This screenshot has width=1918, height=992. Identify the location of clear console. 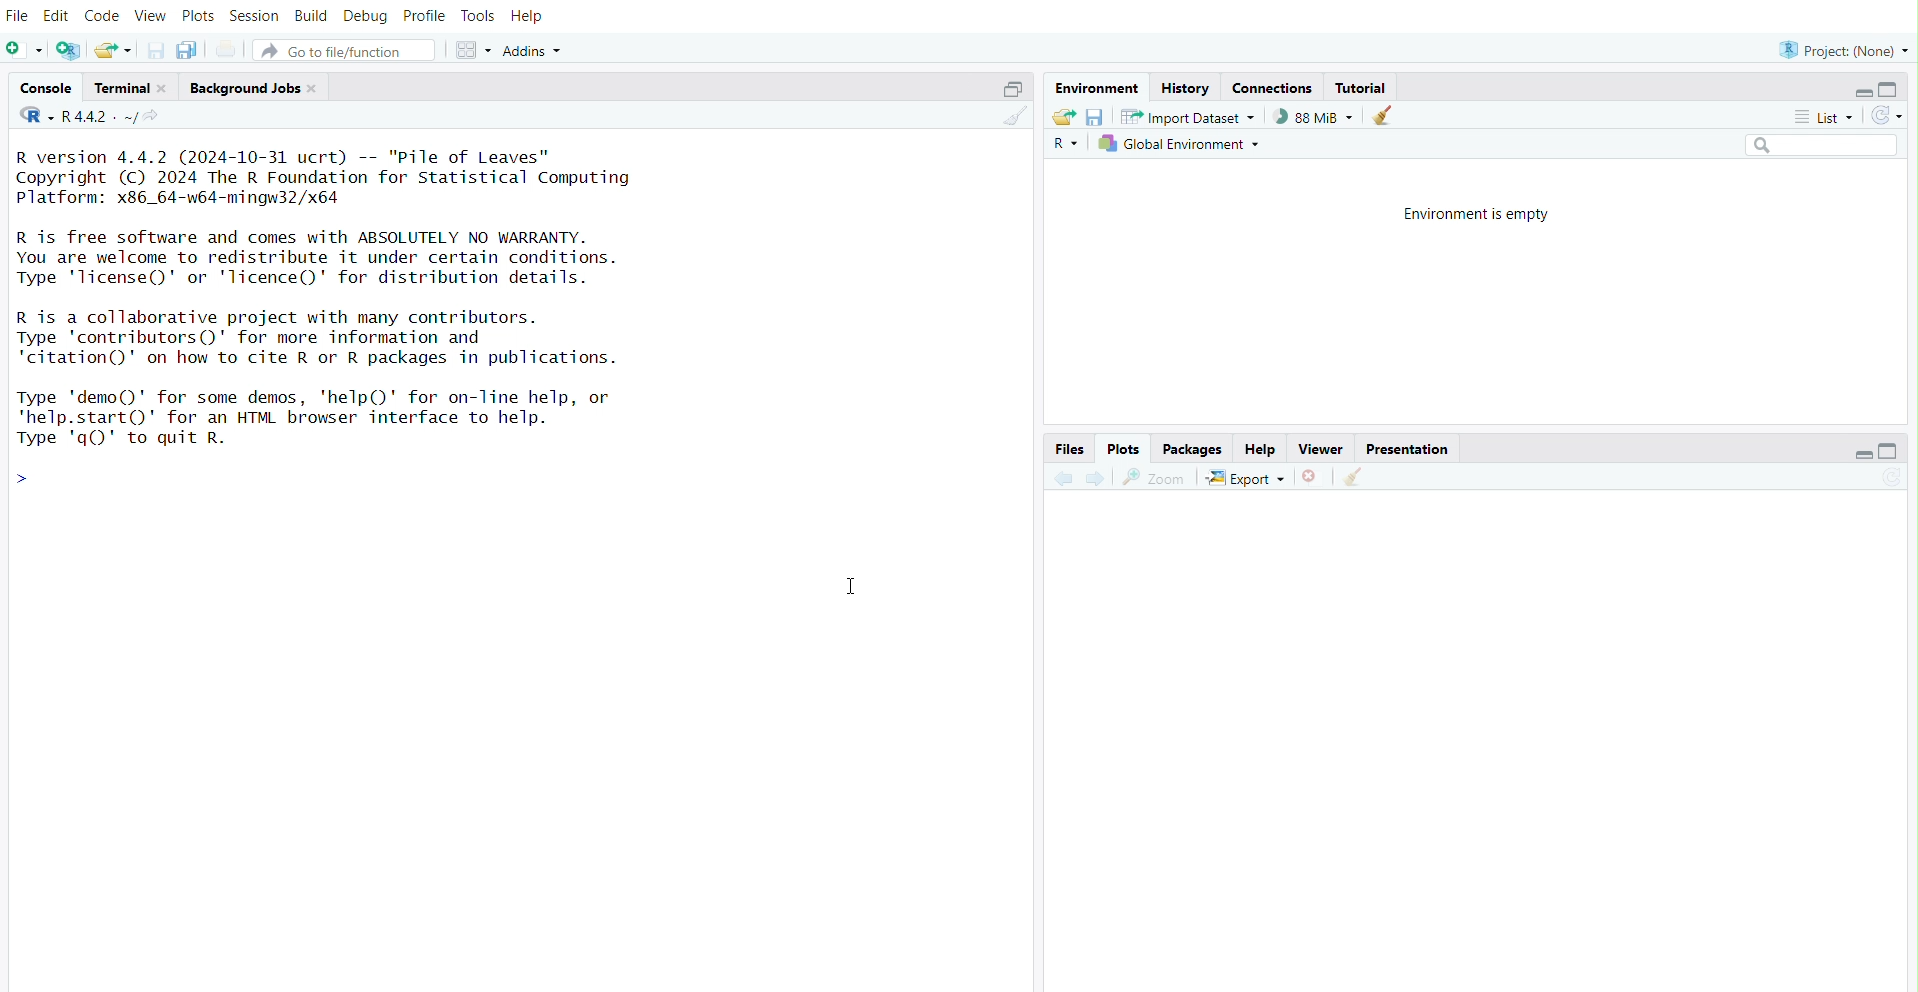
(1011, 117).